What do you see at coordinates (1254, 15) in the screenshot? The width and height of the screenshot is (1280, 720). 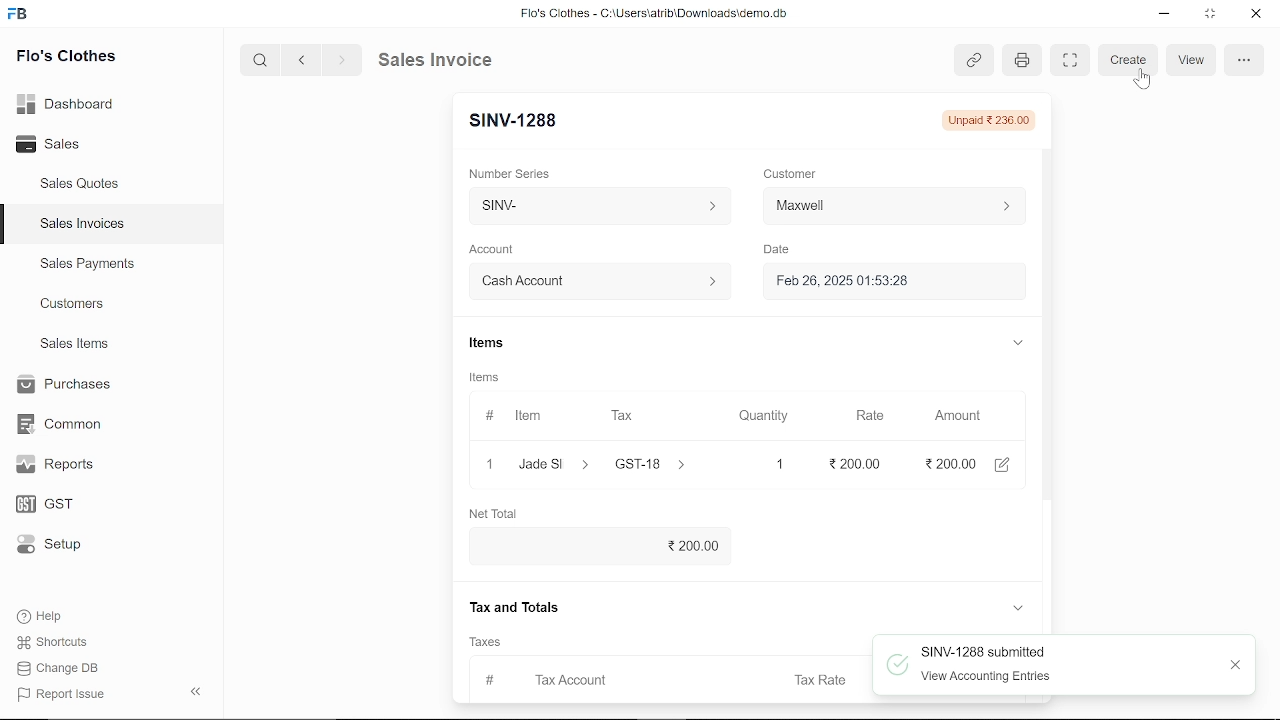 I see `close` at bounding box center [1254, 15].